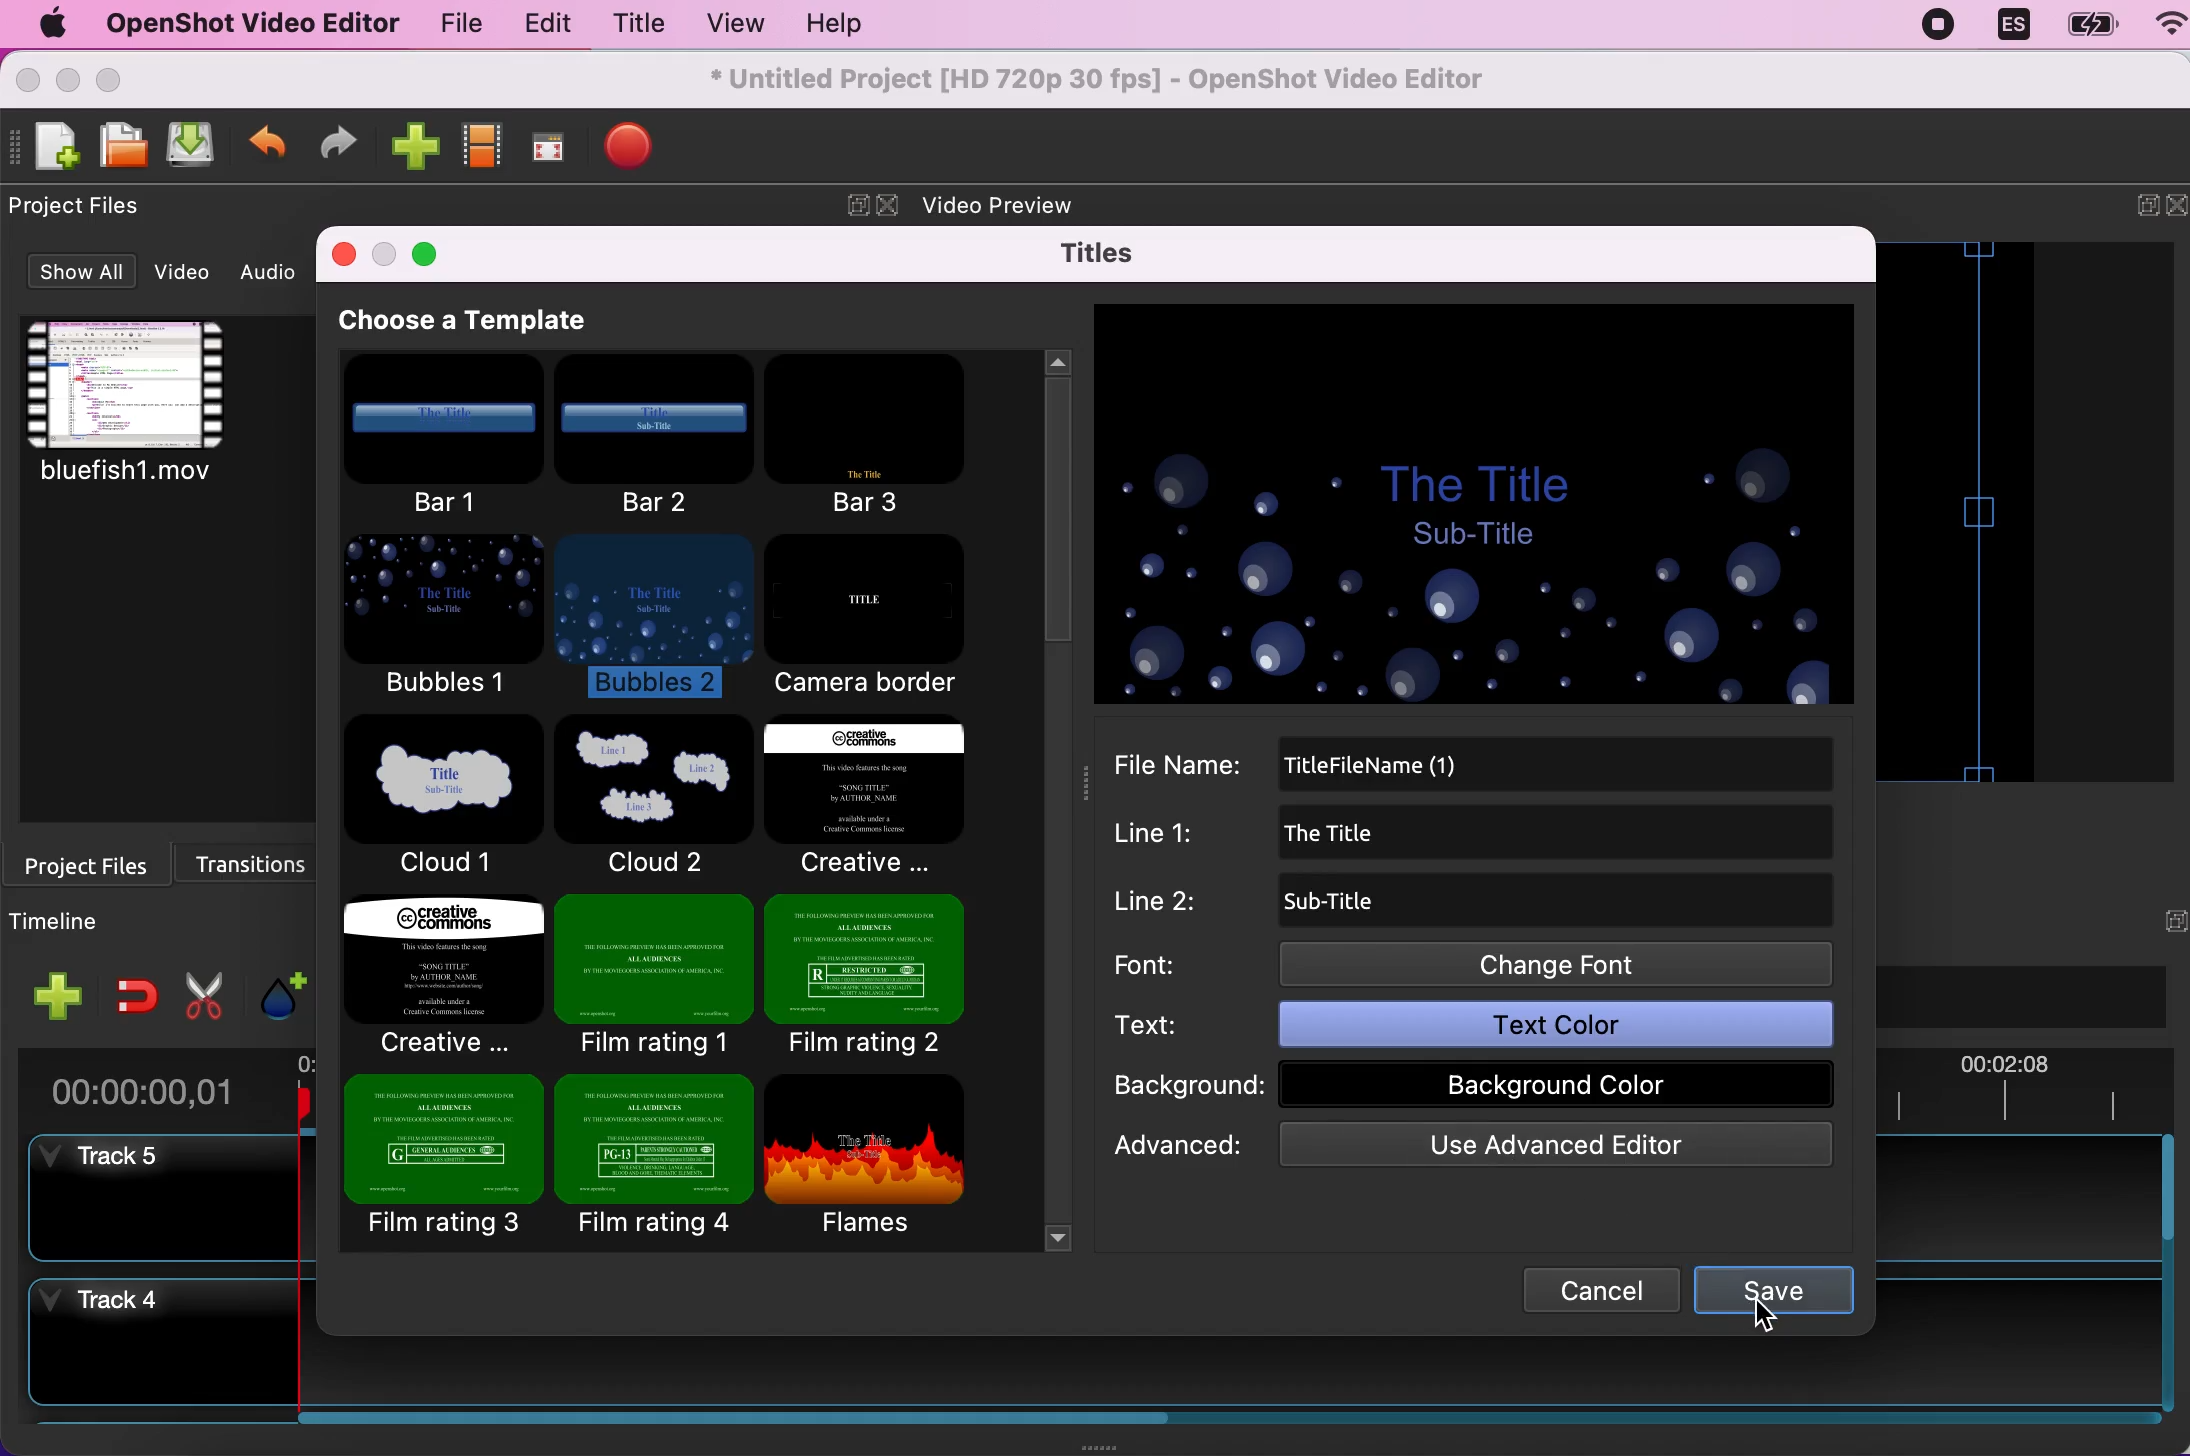 This screenshot has width=2190, height=1456. I want to click on video preview, so click(1020, 200).